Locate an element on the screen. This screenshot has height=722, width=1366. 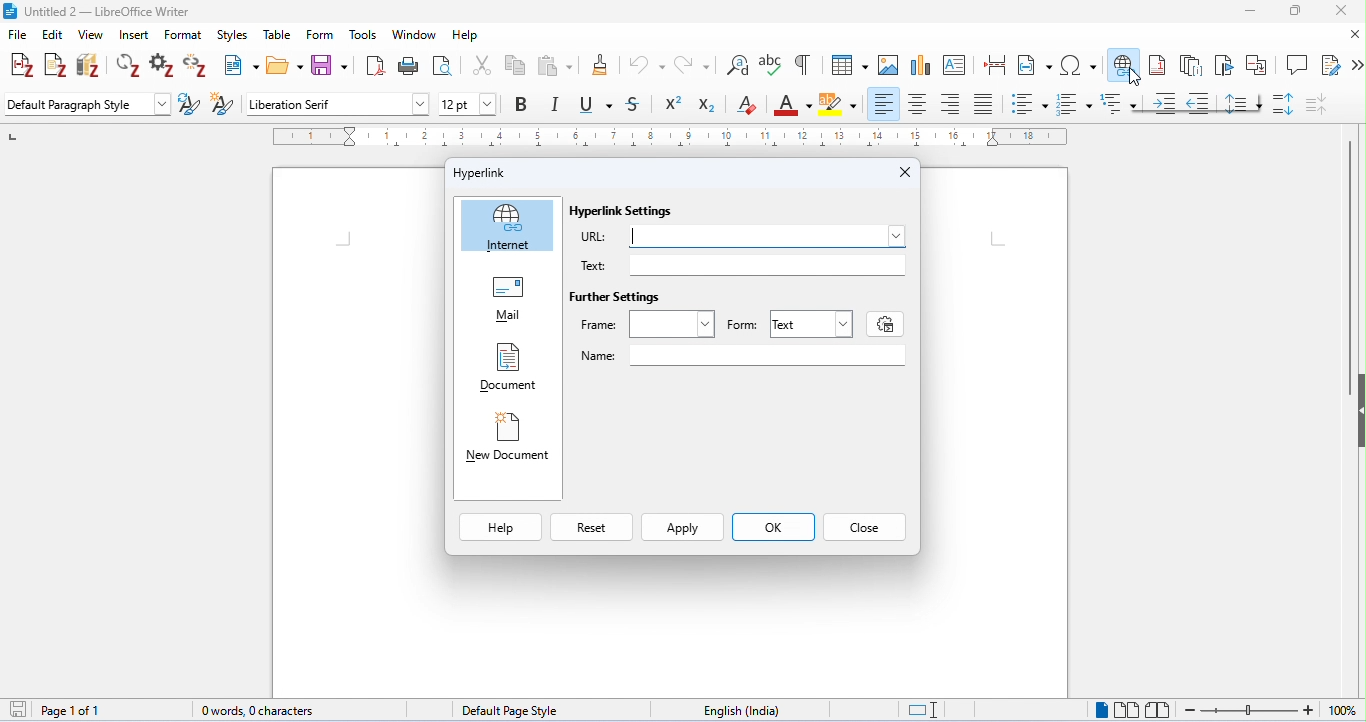
align left is located at coordinates (884, 104).